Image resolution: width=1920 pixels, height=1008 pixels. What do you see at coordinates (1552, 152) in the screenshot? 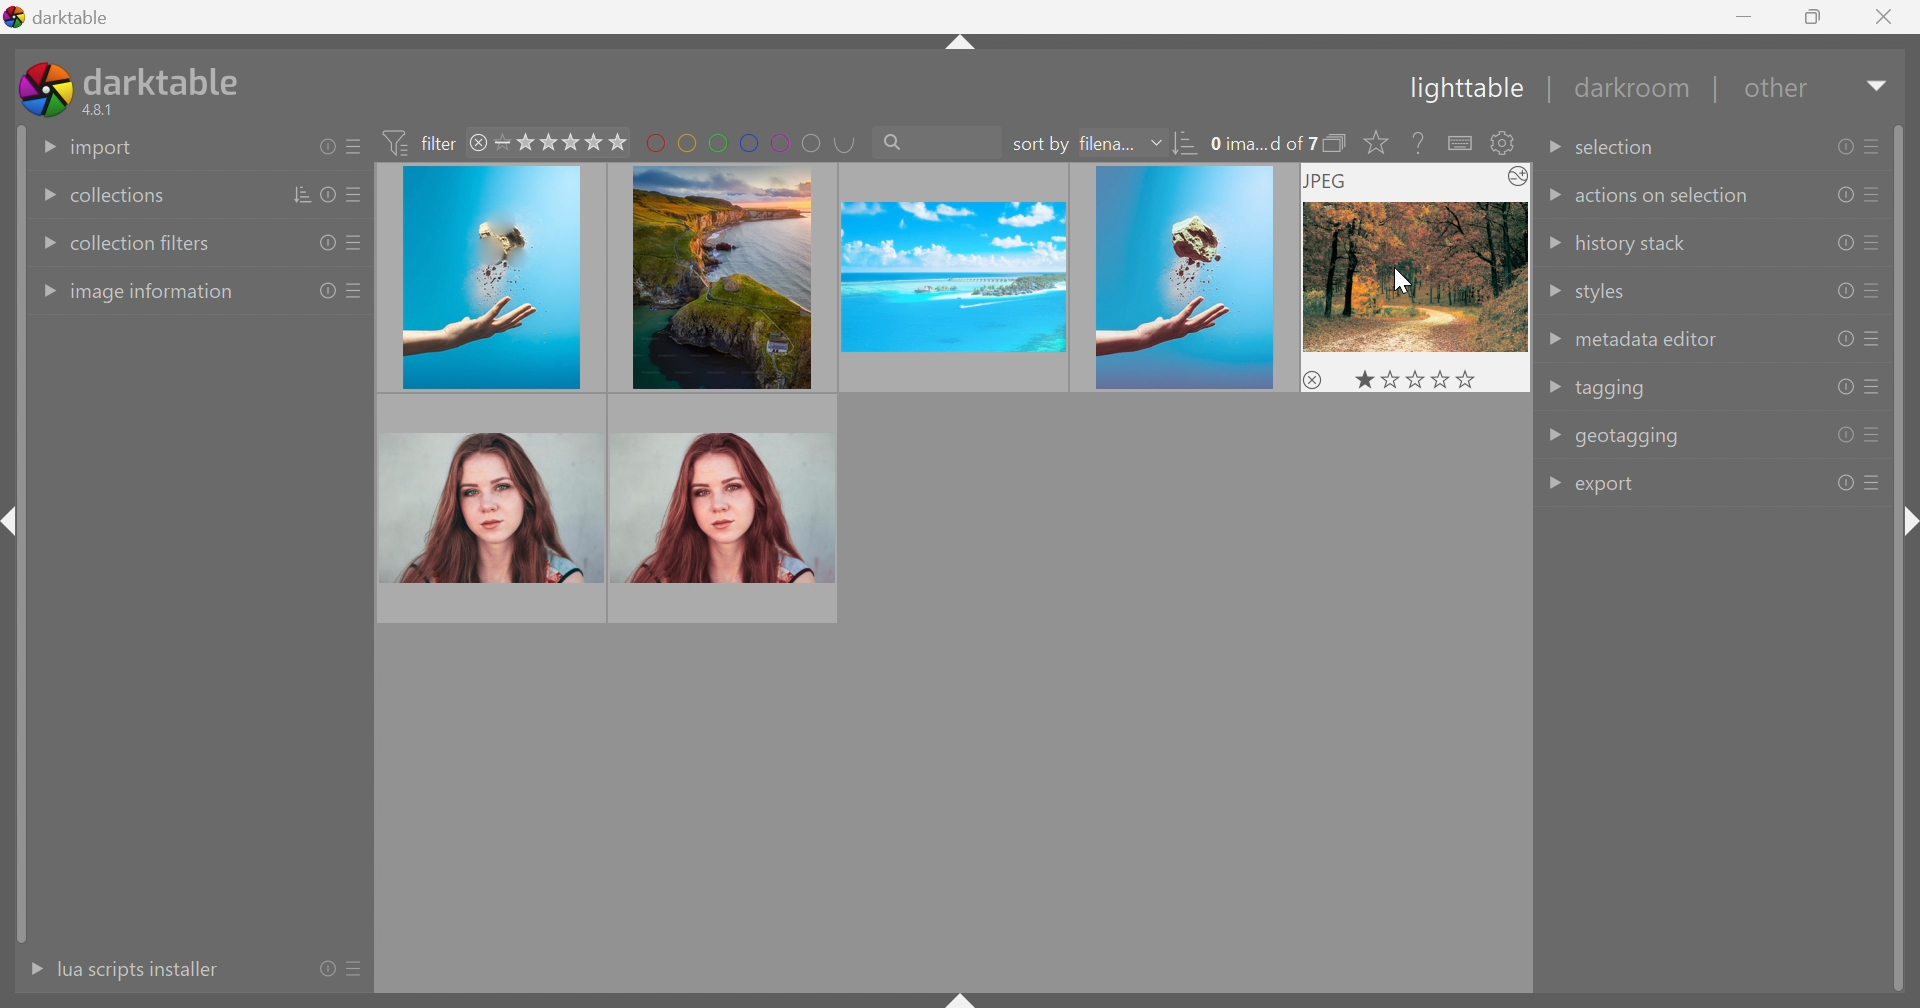
I see `Drop Down` at bounding box center [1552, 152].